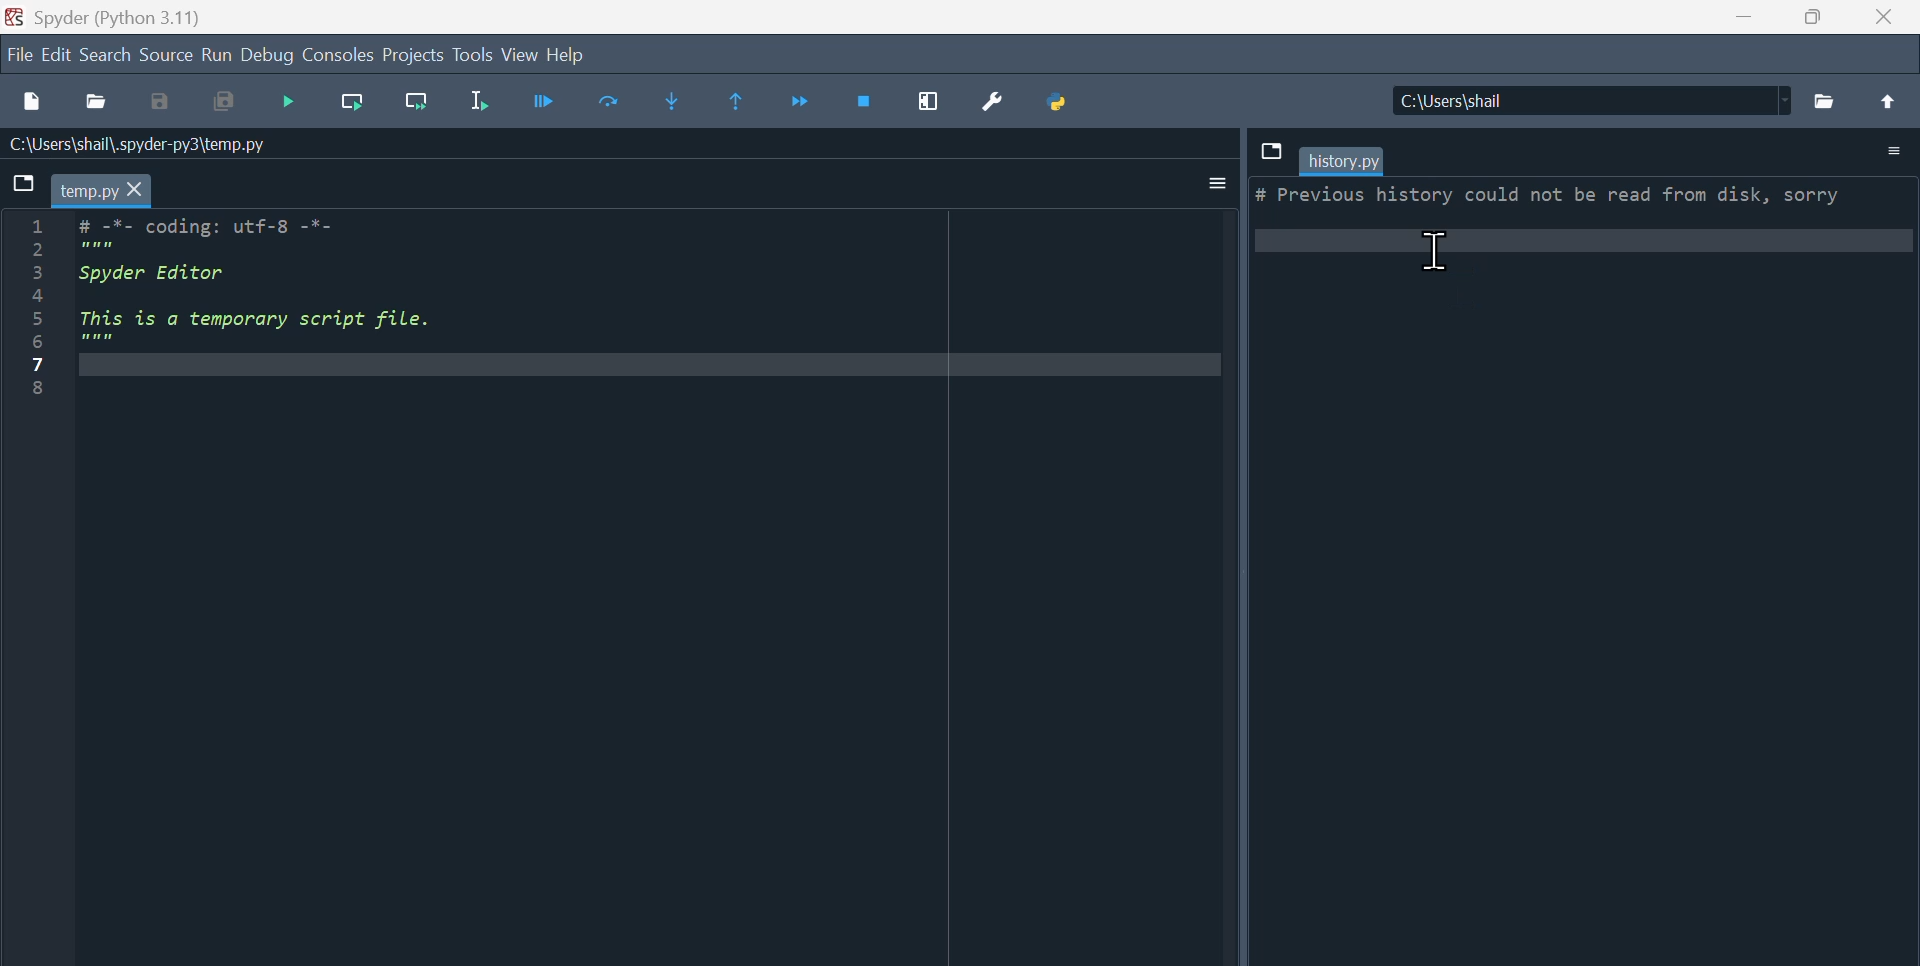  I want to click on Move up, so click(1887, 101).